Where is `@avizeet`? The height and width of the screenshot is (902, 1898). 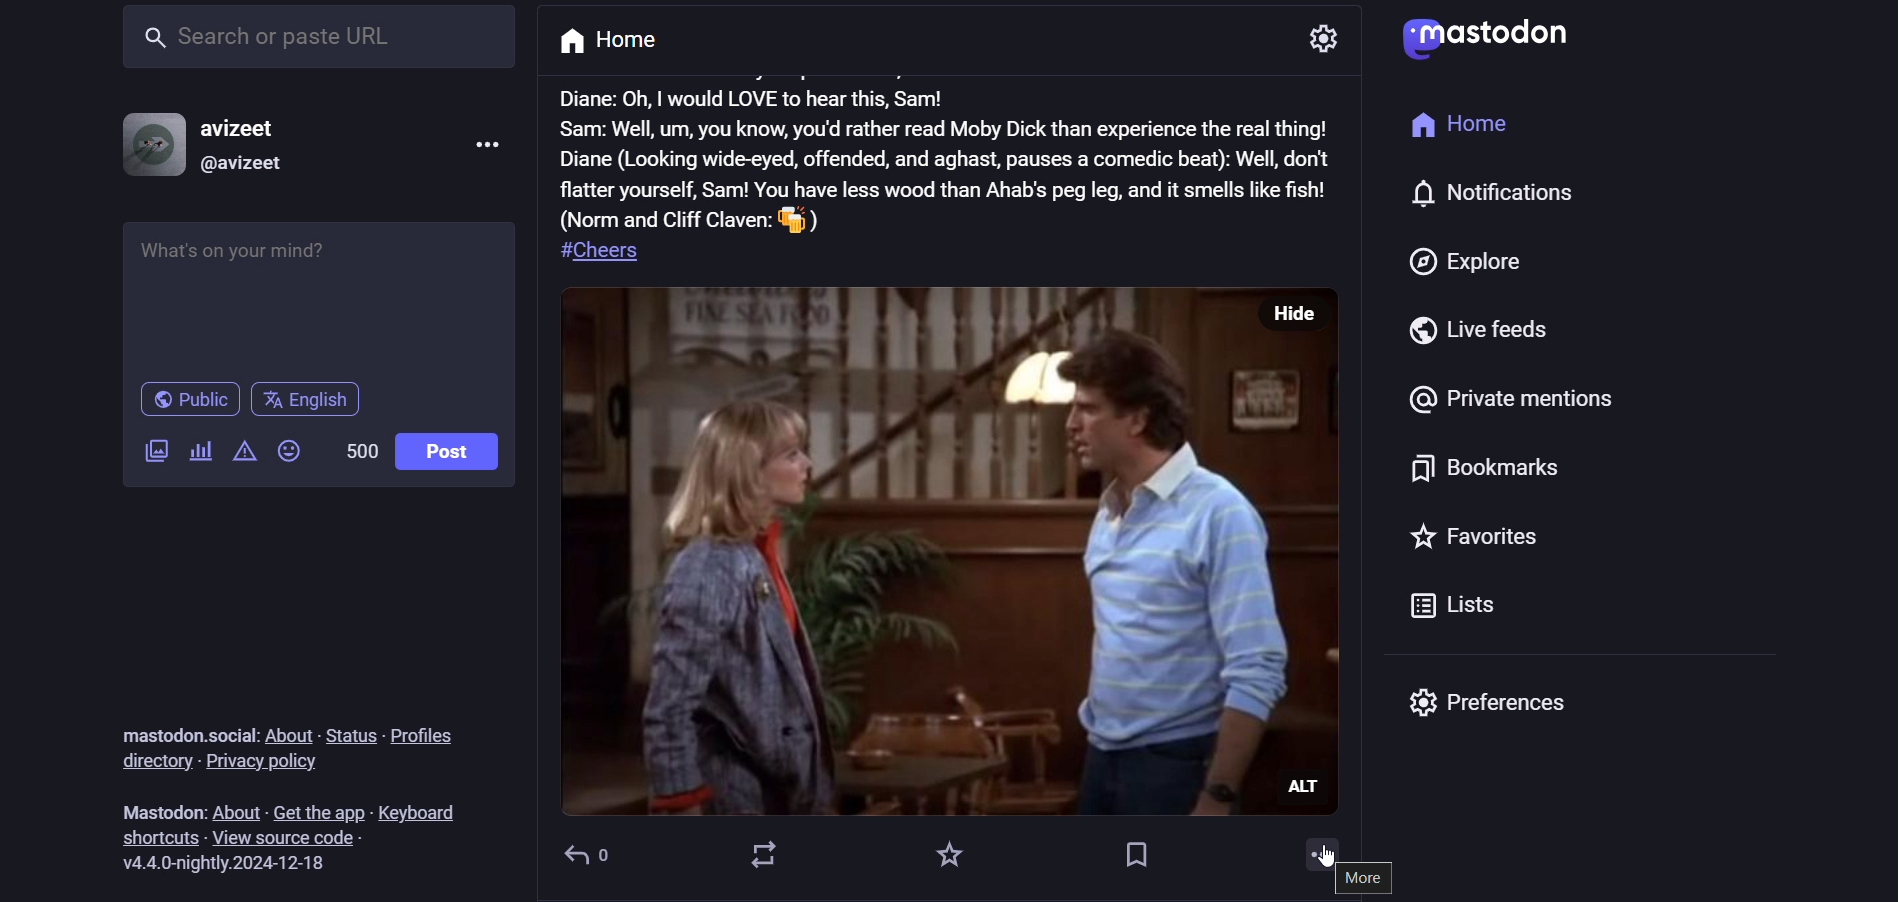
@avizeet is located at coordinates (242, 166).